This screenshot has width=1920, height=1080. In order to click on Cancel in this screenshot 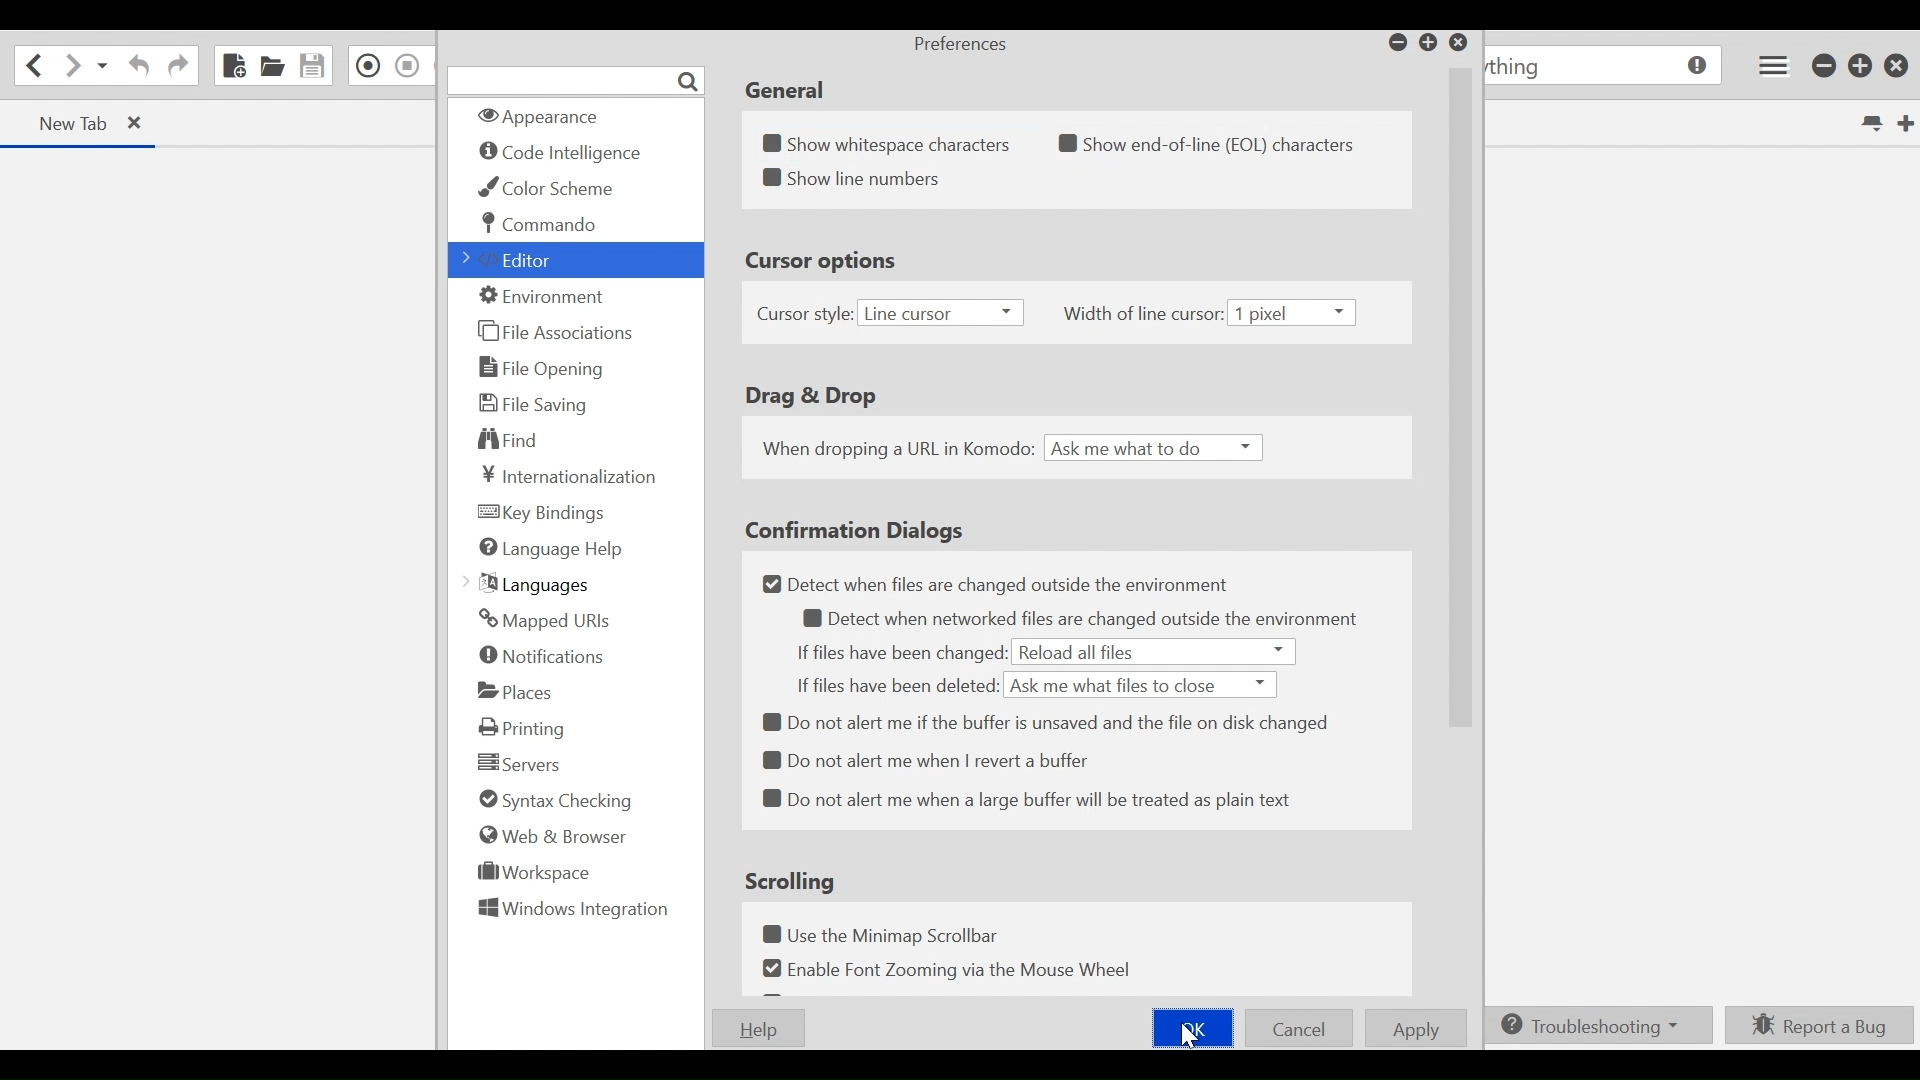, I will do `click(1299, 1027)`.